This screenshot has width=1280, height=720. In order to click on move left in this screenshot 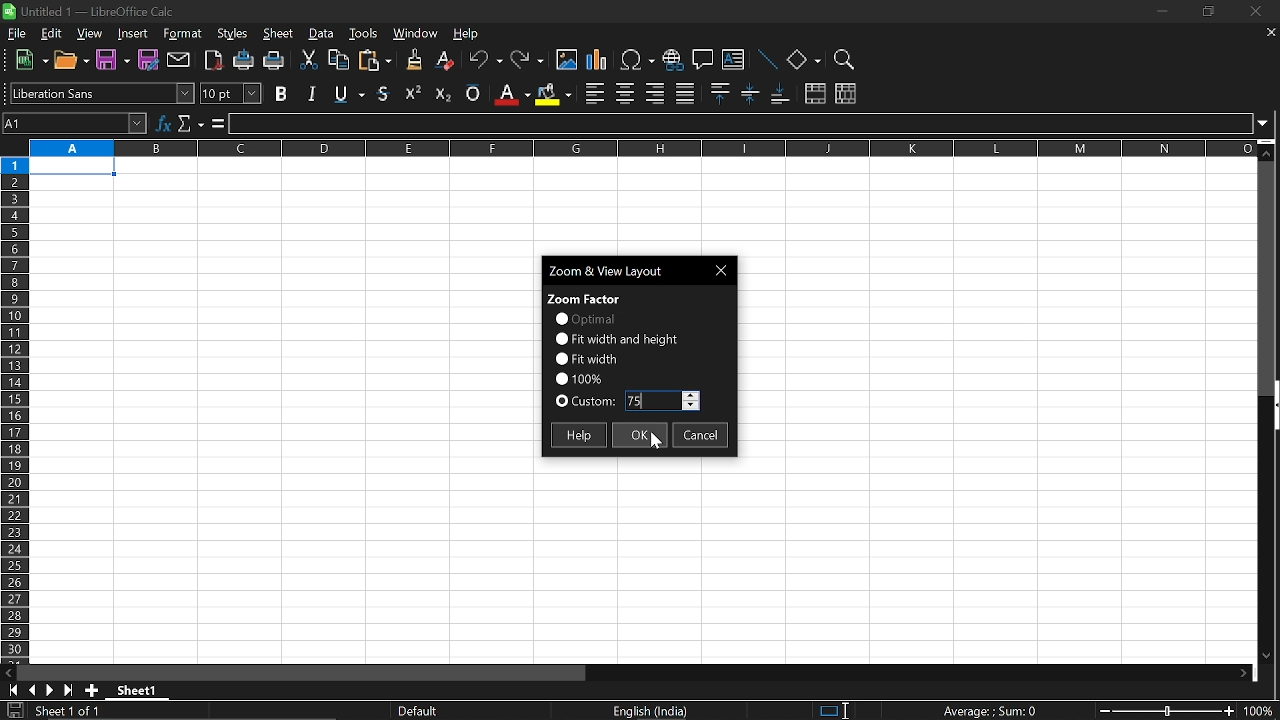, I will do `click(8, 671)`.